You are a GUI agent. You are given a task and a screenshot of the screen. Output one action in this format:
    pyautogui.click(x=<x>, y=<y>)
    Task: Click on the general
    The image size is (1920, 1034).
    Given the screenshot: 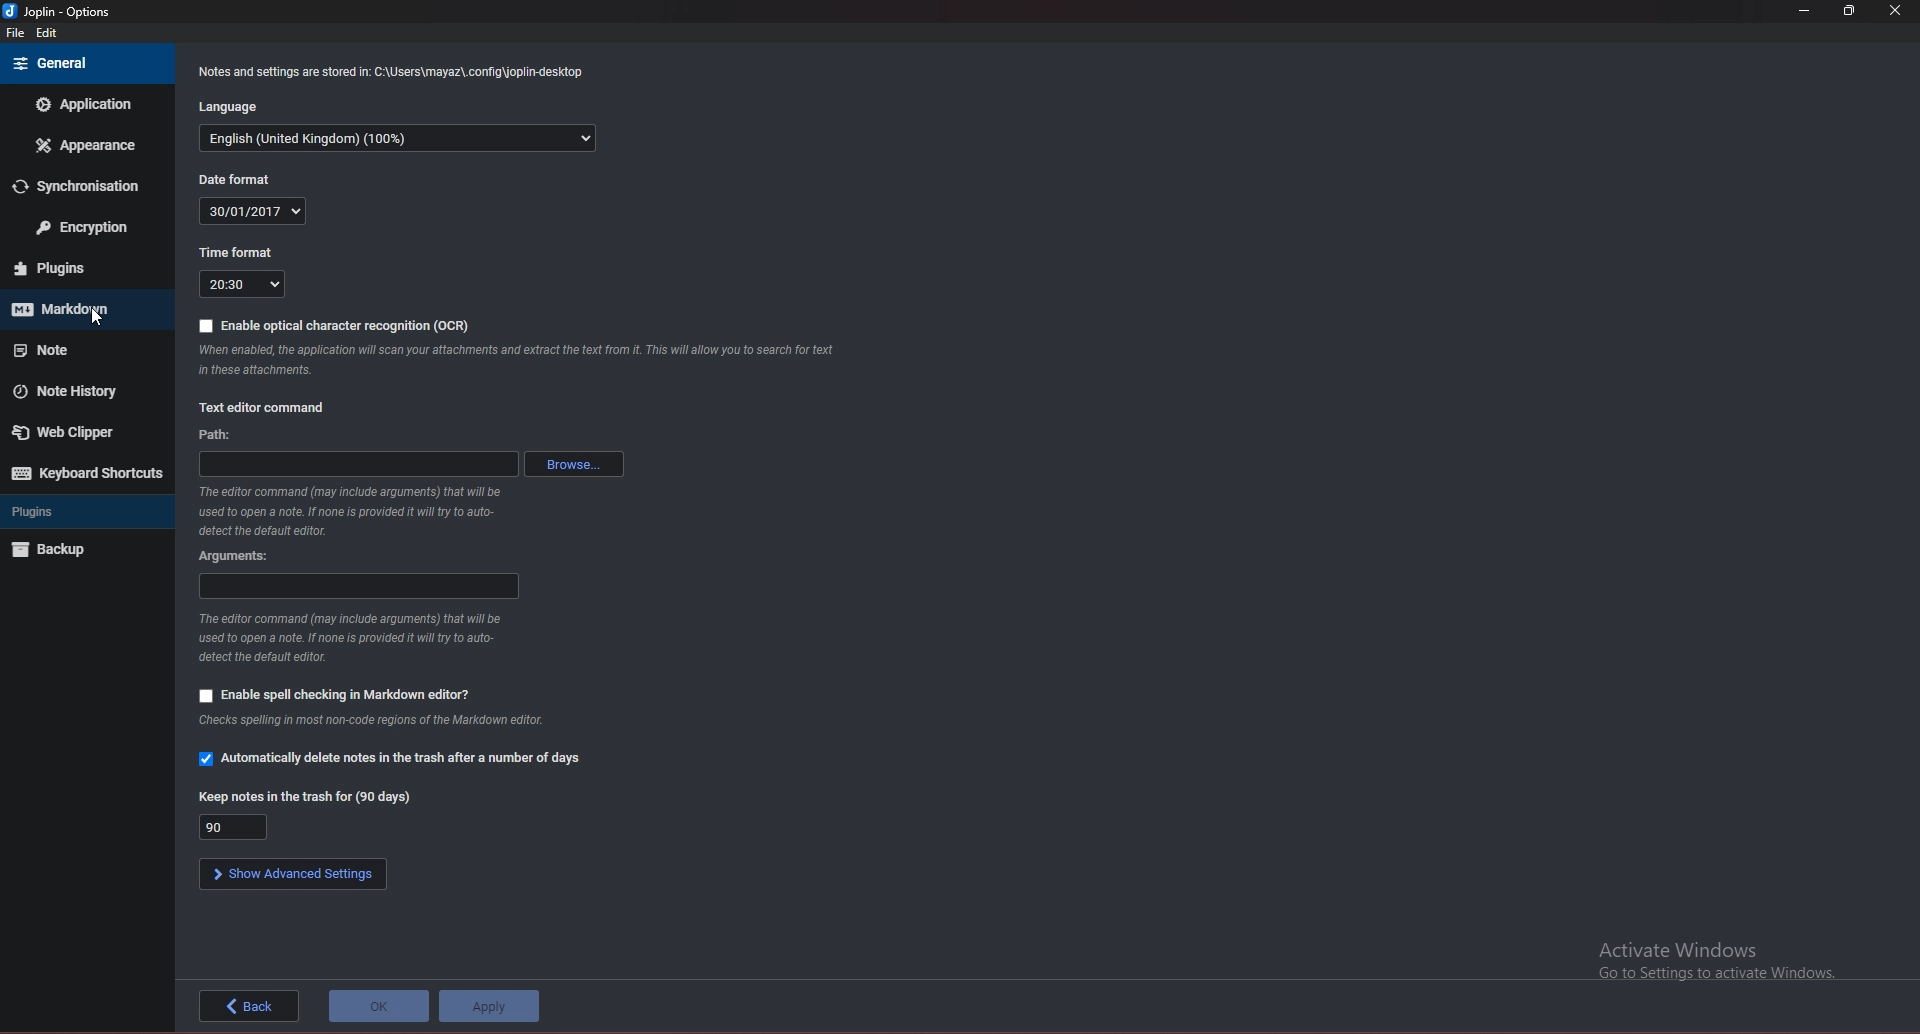 What is the action you would take?
    pyautogui.click(x=88, y=62)
    